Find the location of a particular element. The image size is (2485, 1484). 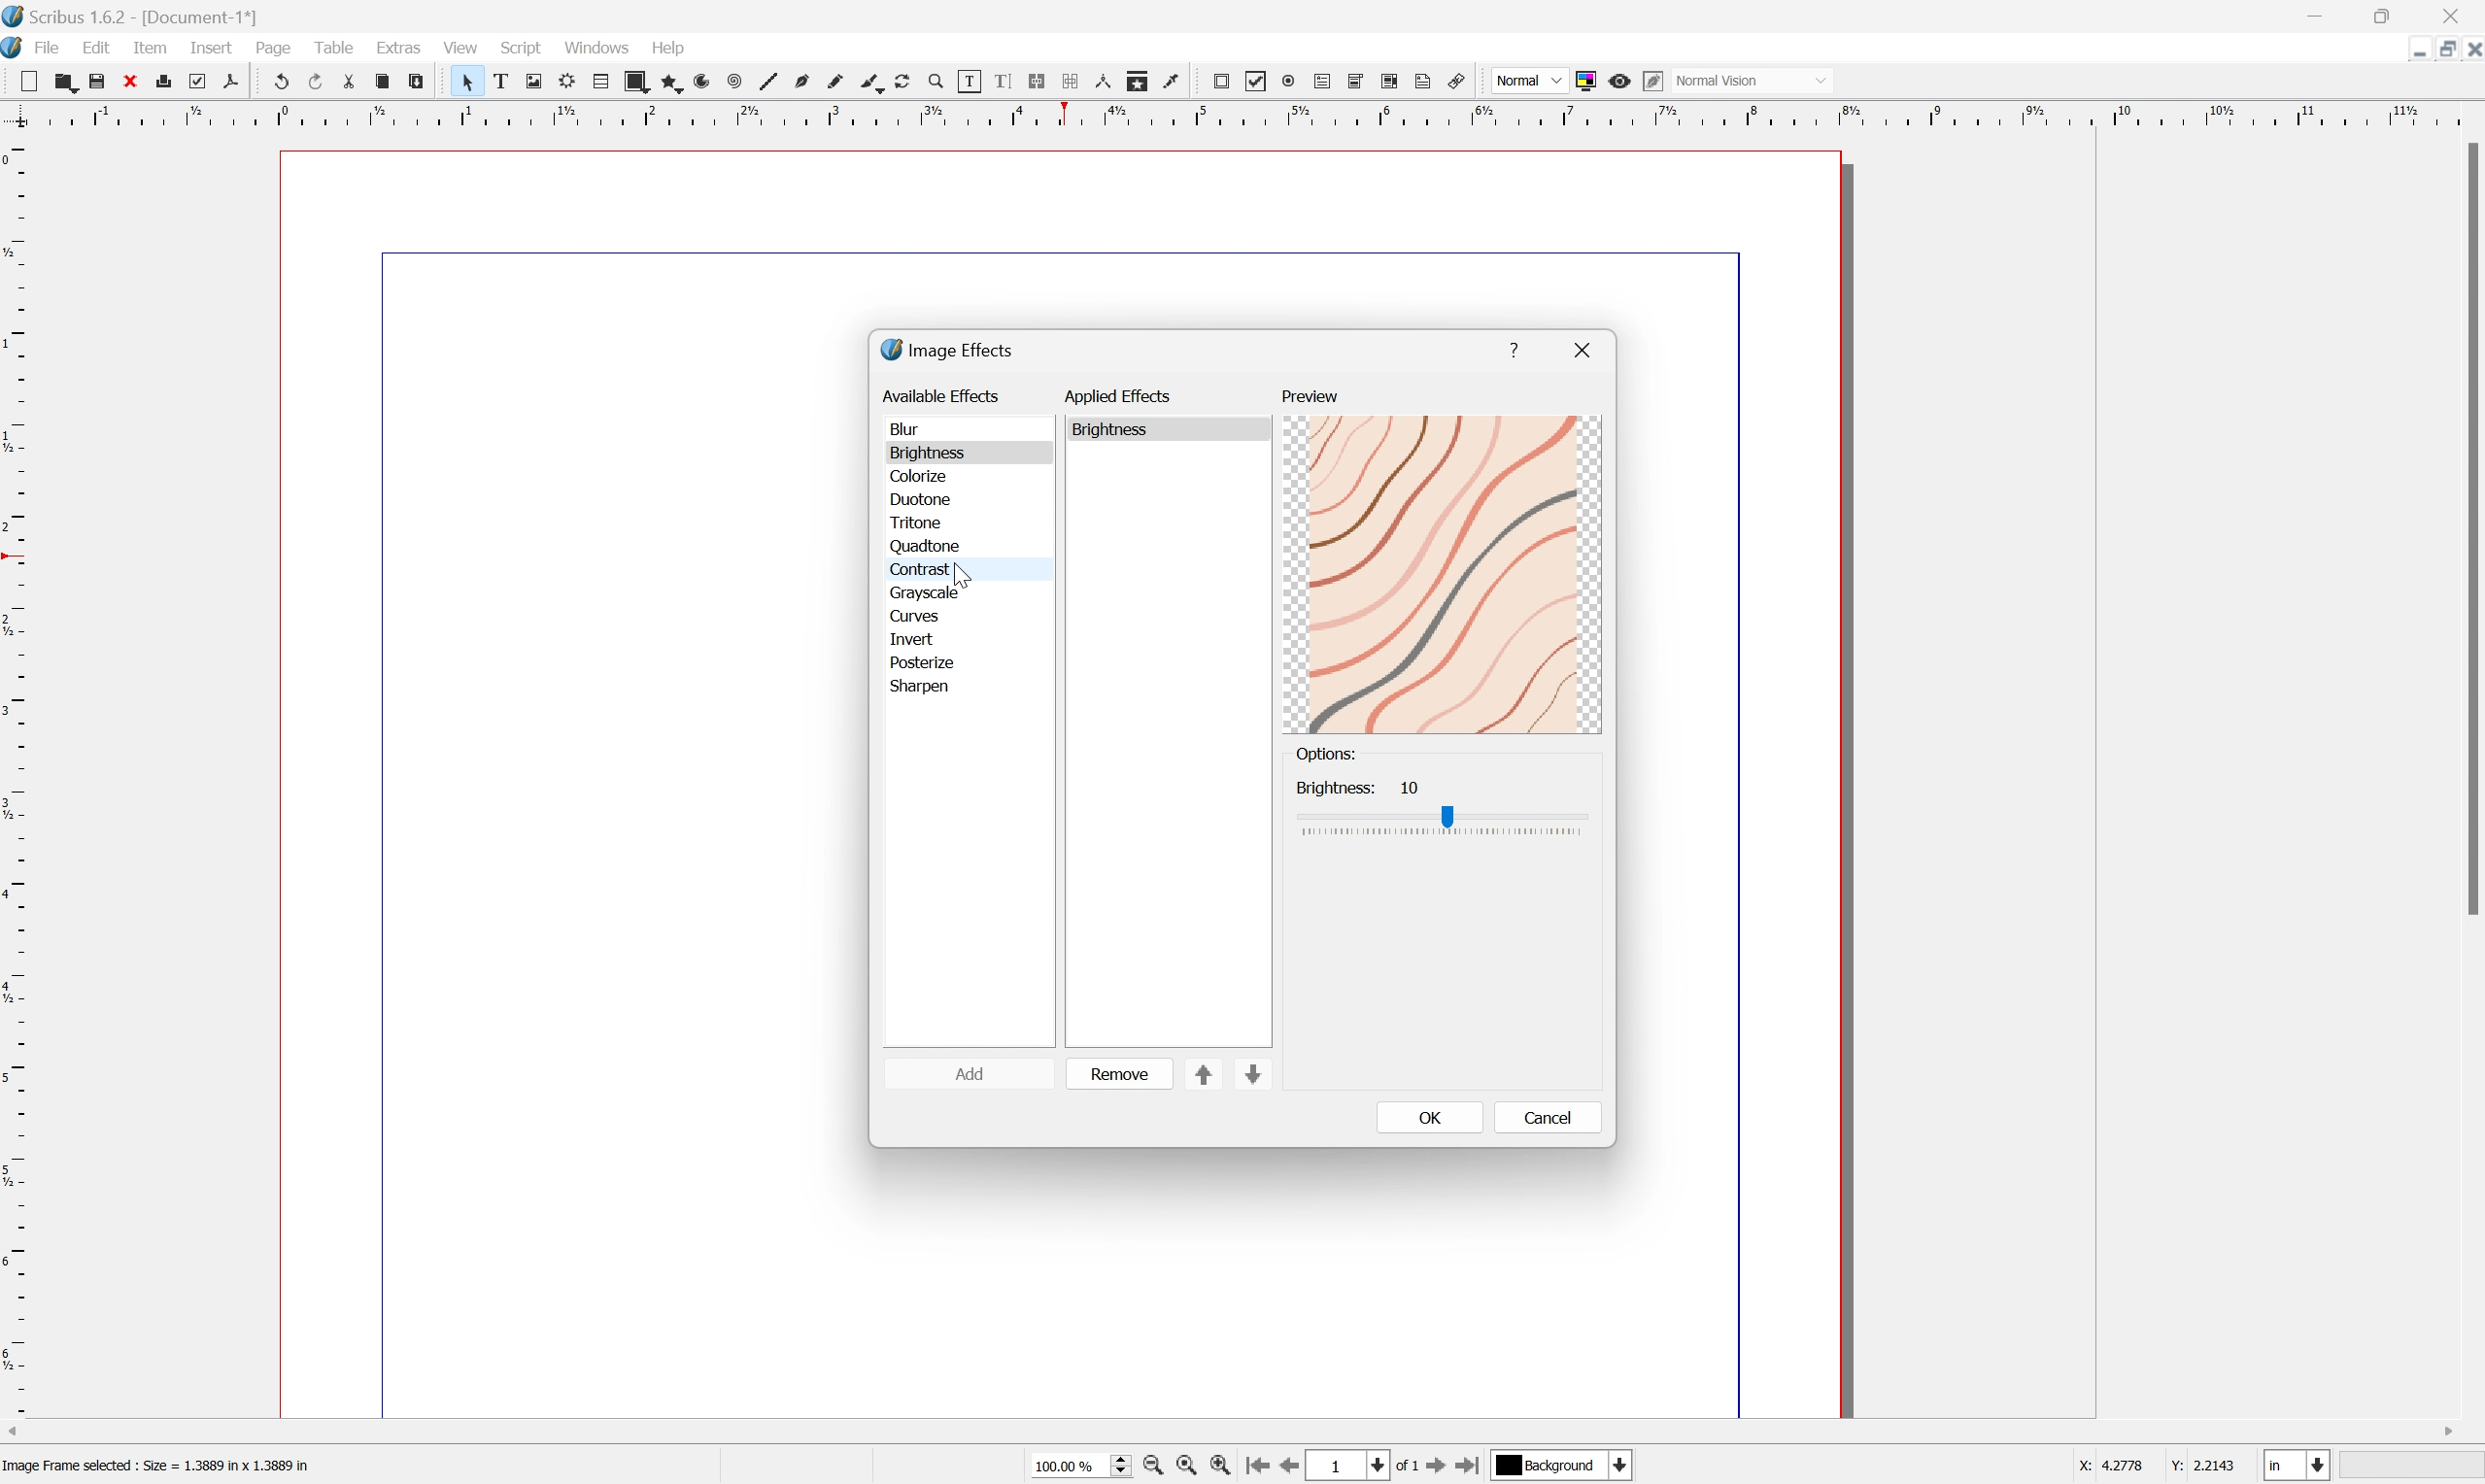

help is located at coordinates (1514, 349).